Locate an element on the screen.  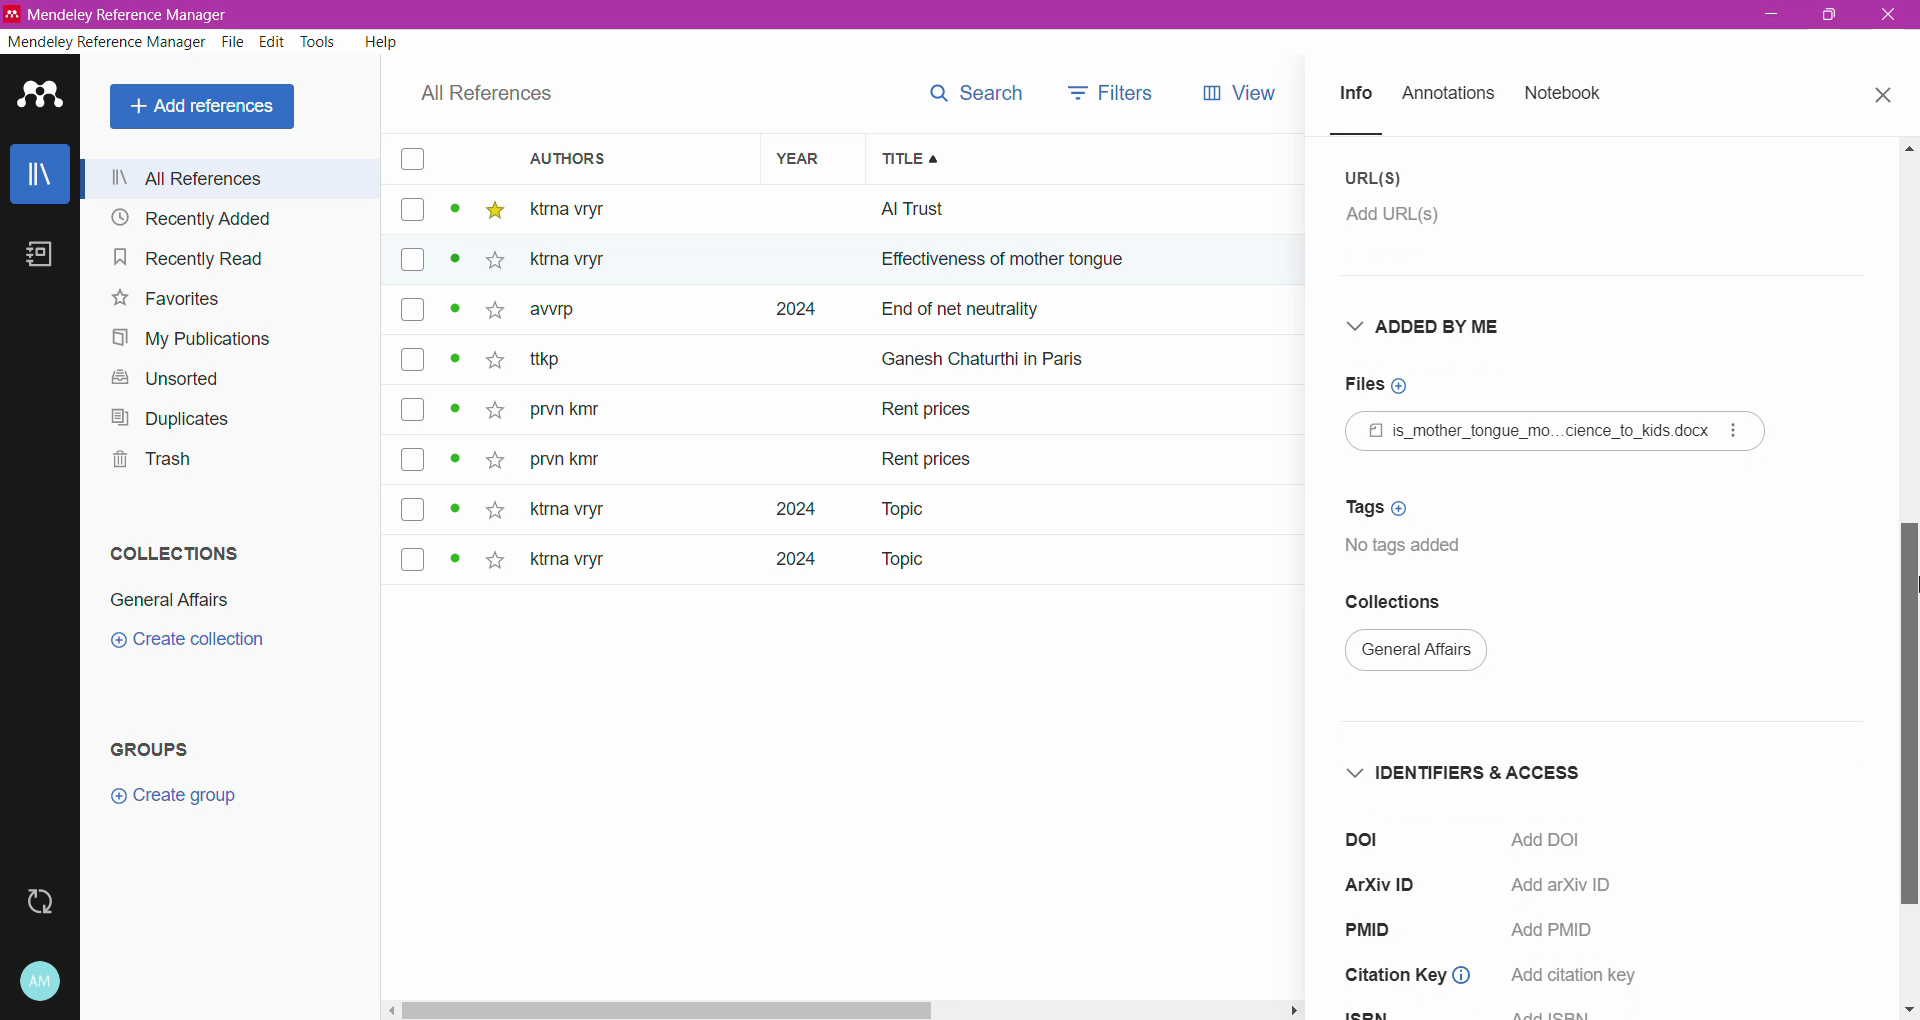
General Affairs is located at coordinates (170, 600).